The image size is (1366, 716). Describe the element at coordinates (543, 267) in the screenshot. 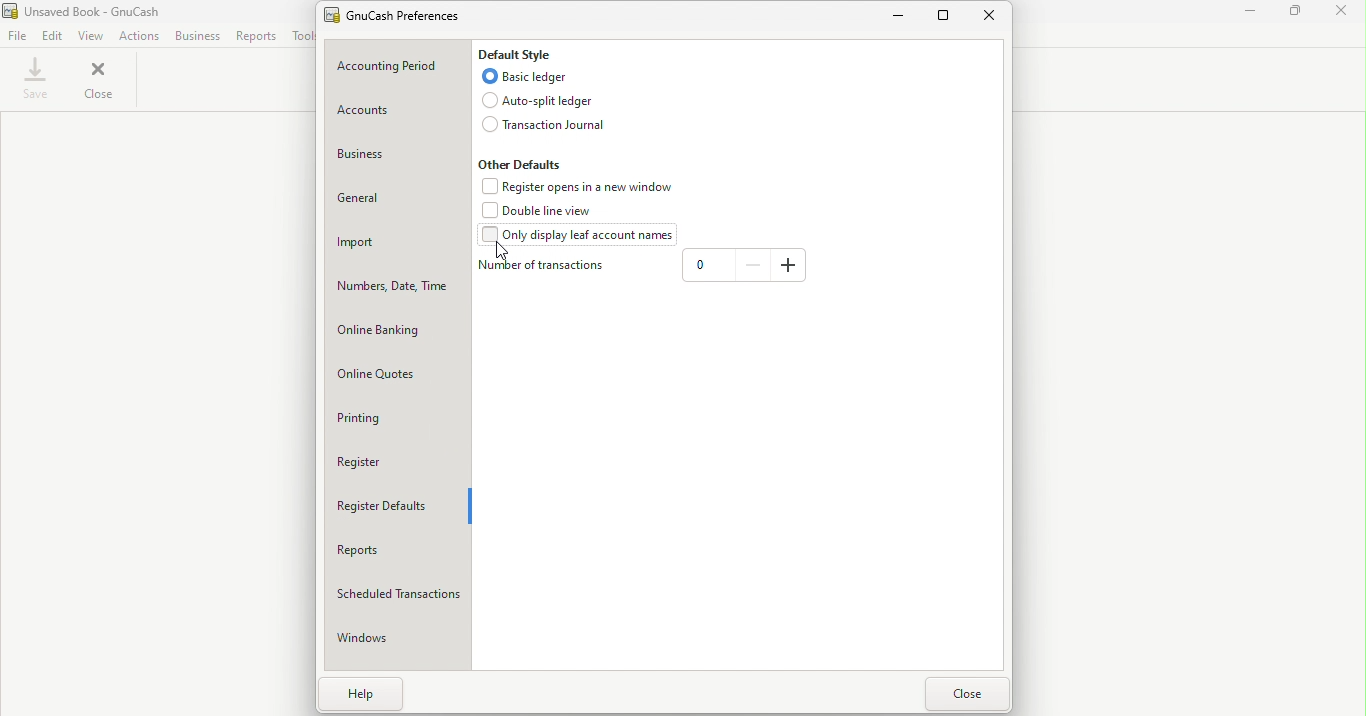

I see `Number of transations` at that location.